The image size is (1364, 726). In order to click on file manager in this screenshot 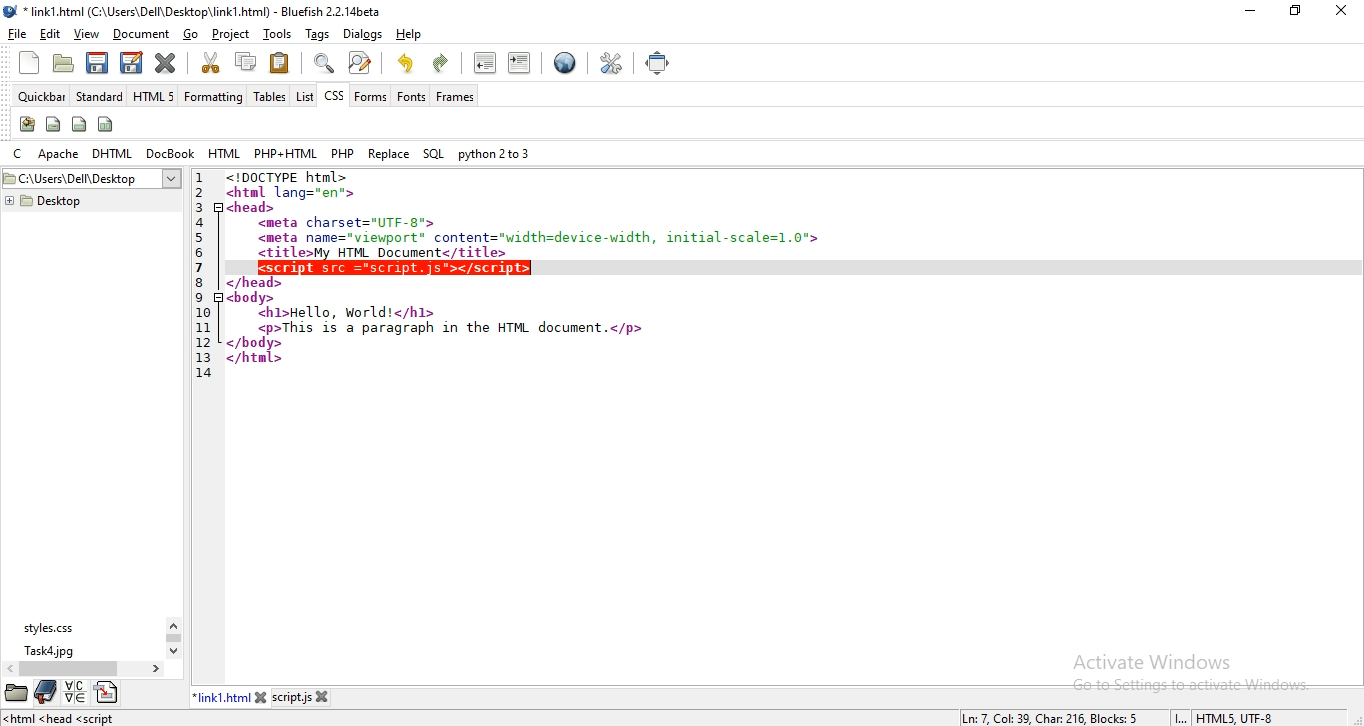, I will do `click(16, 692)`.